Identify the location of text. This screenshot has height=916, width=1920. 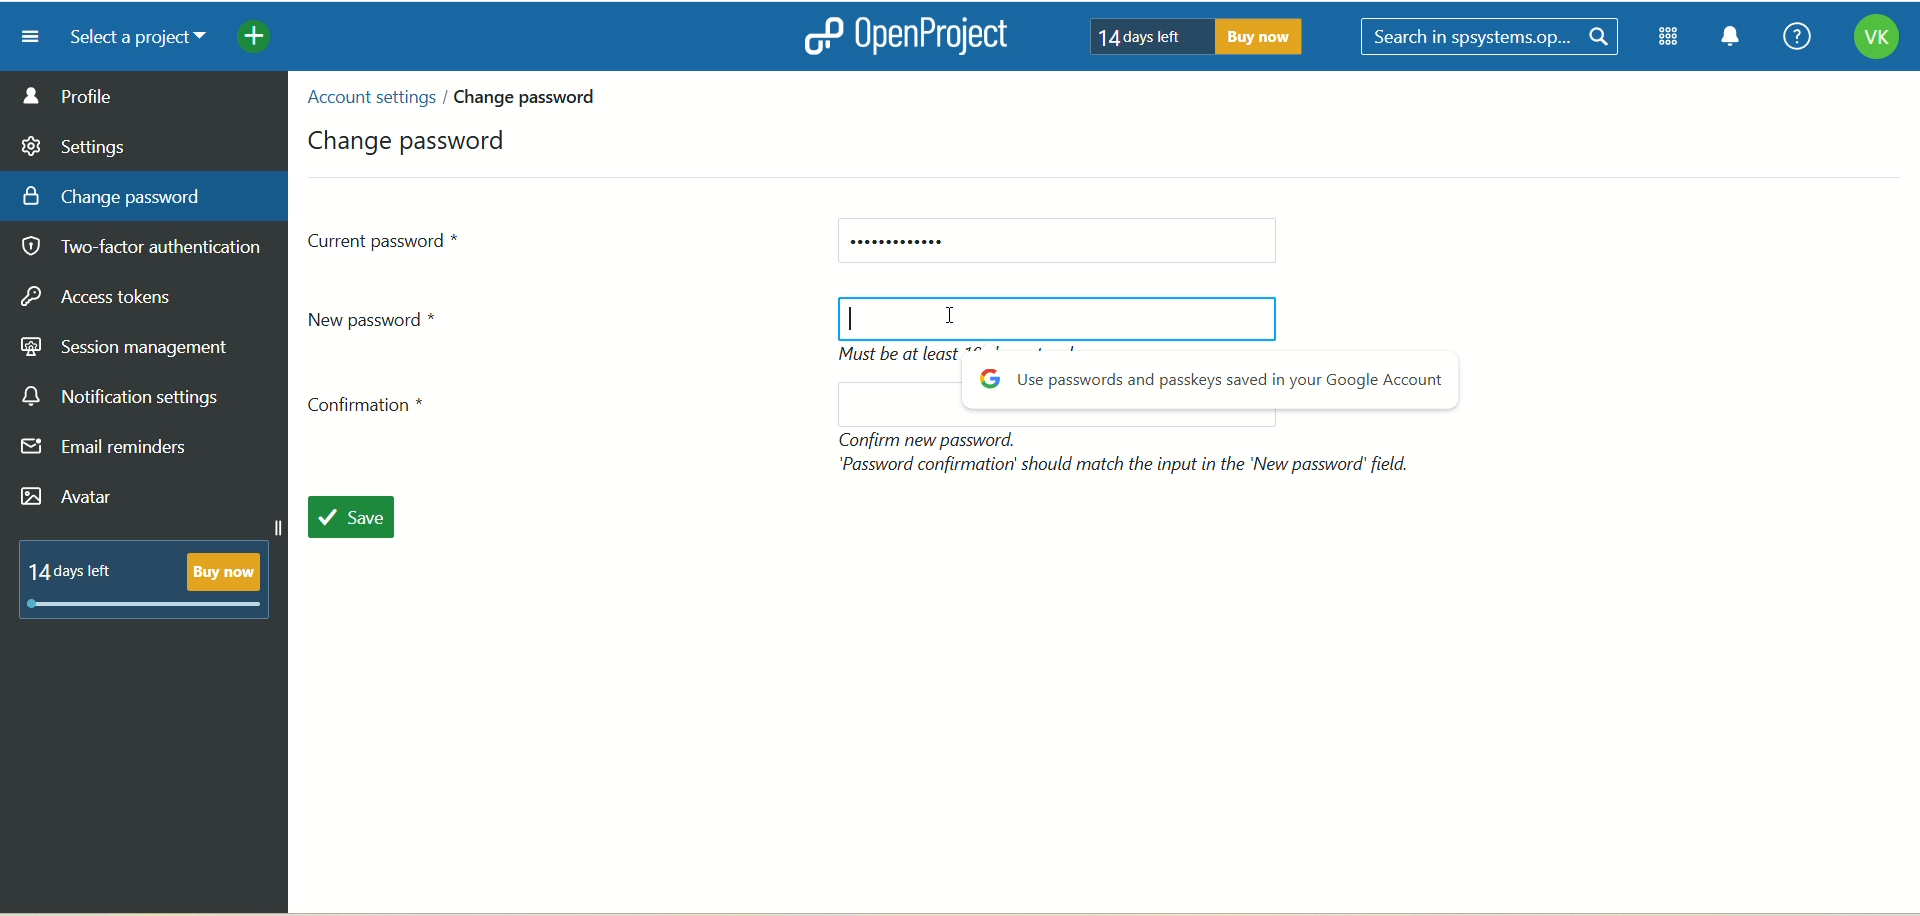
(1129, 452).